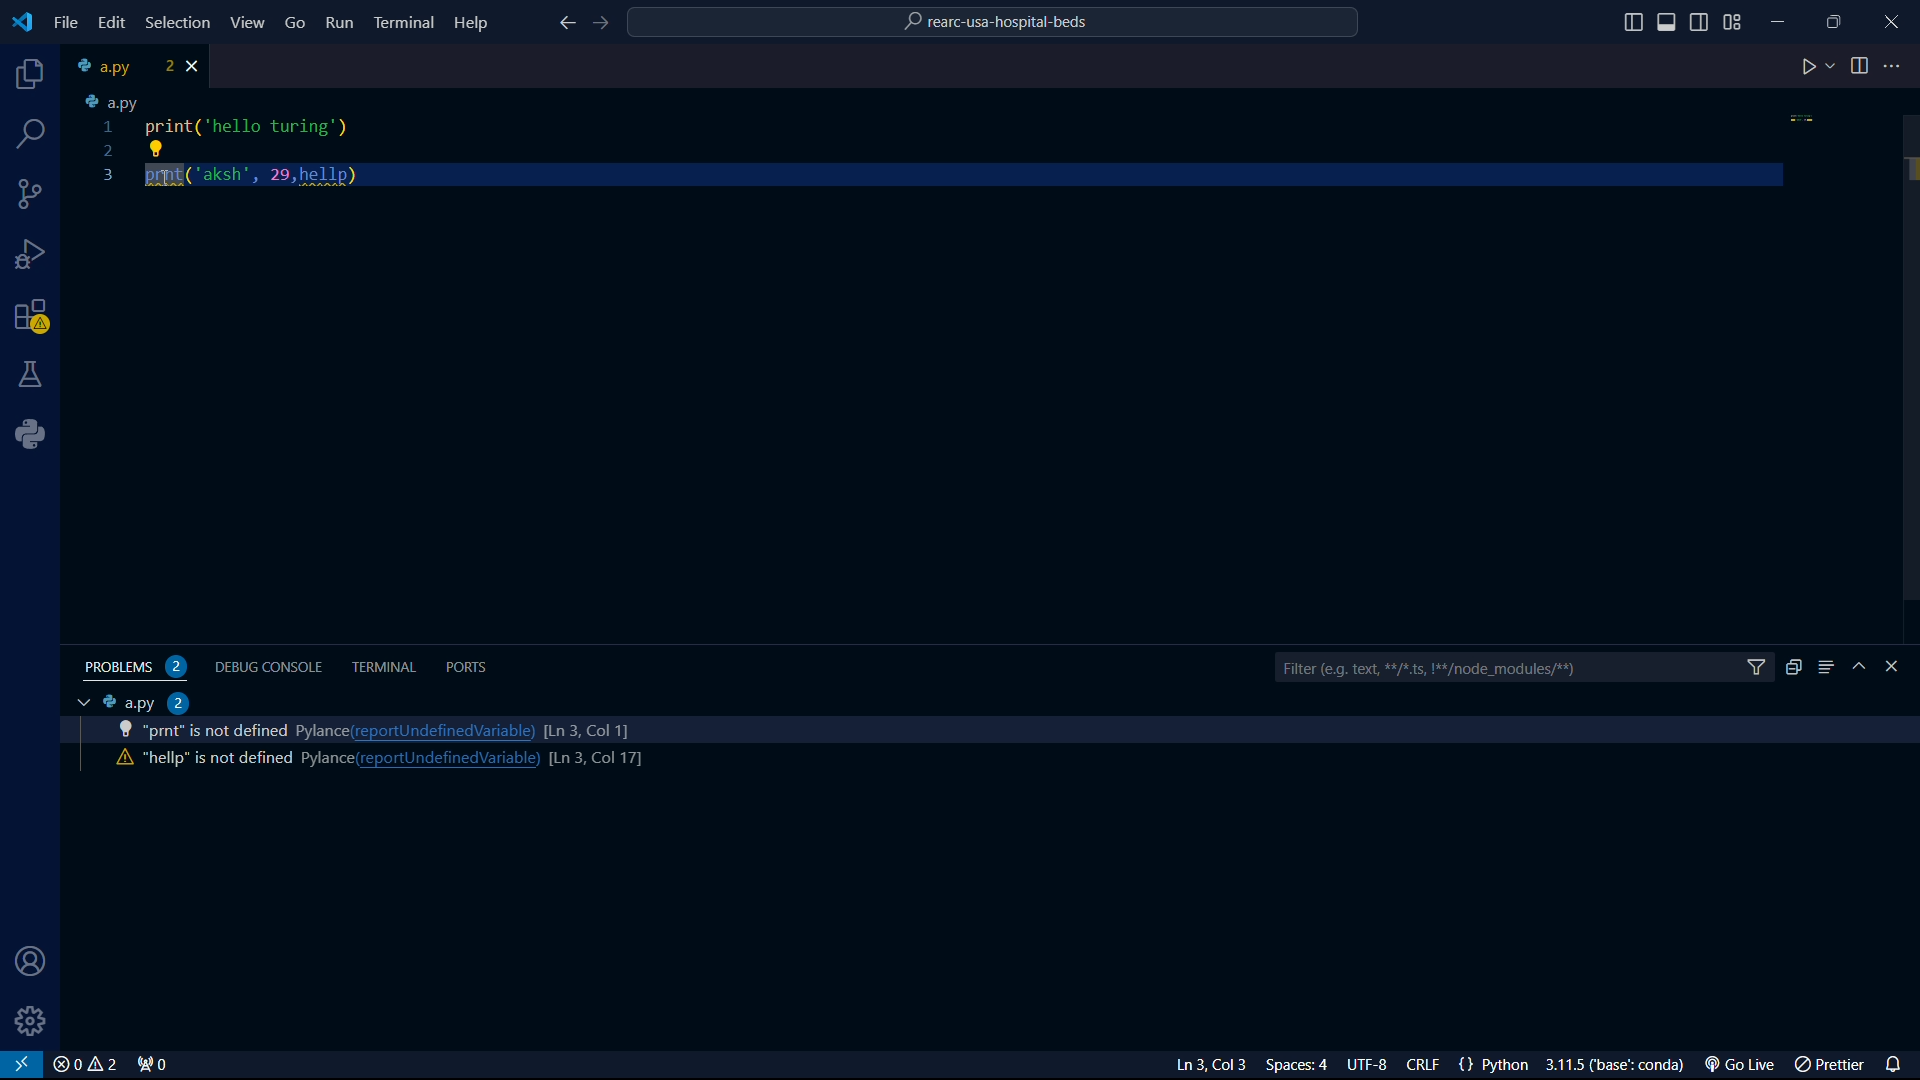 The width and height of the screenshot is (1920, 1080). Describe the element at coordinates (1633, 23) in the screenshot. I see `toggle sidebar` at that location.